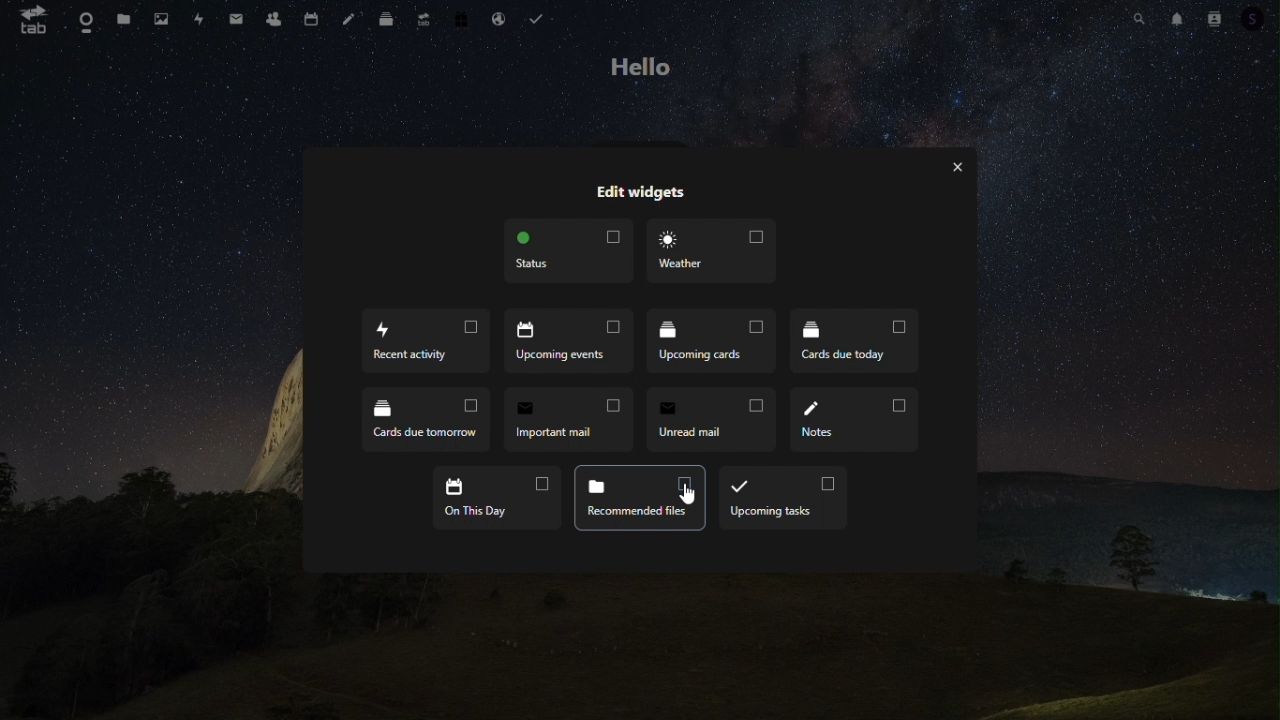 The height and width of the screenshot is (720, 1280). Describe the element at coordinates (352, 19) in the screenshot. I see `notes` at that location.